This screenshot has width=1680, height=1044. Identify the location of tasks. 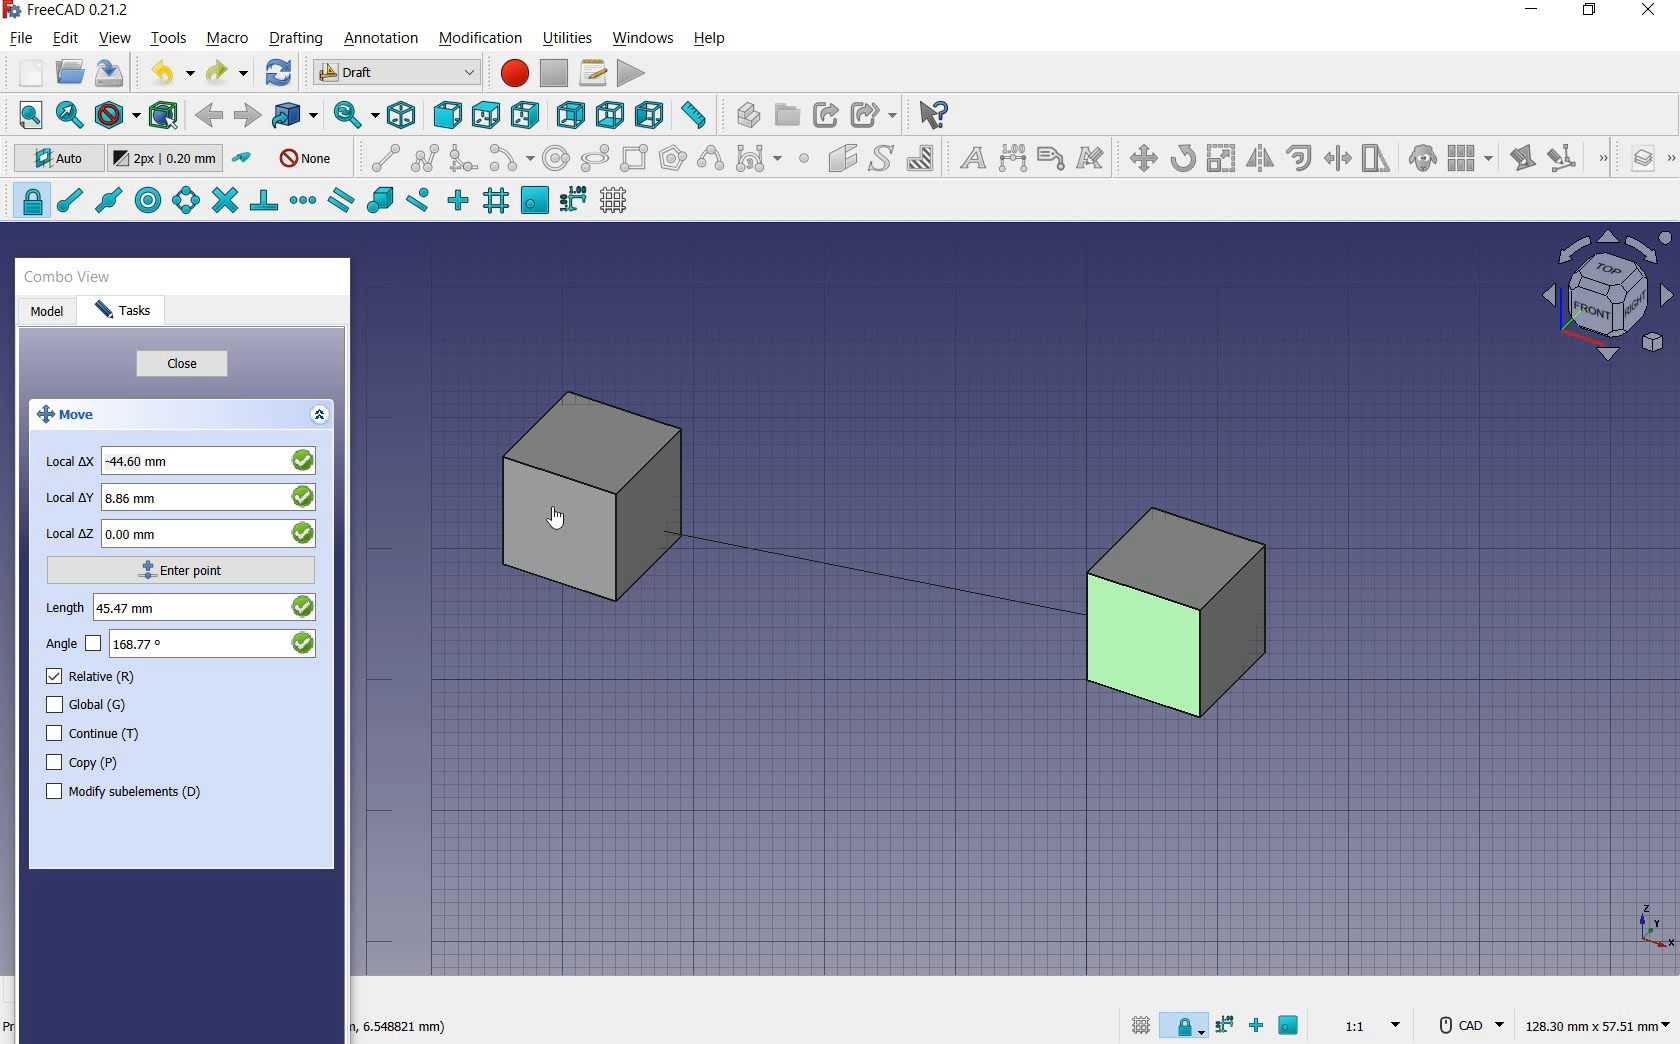
(126, 309).